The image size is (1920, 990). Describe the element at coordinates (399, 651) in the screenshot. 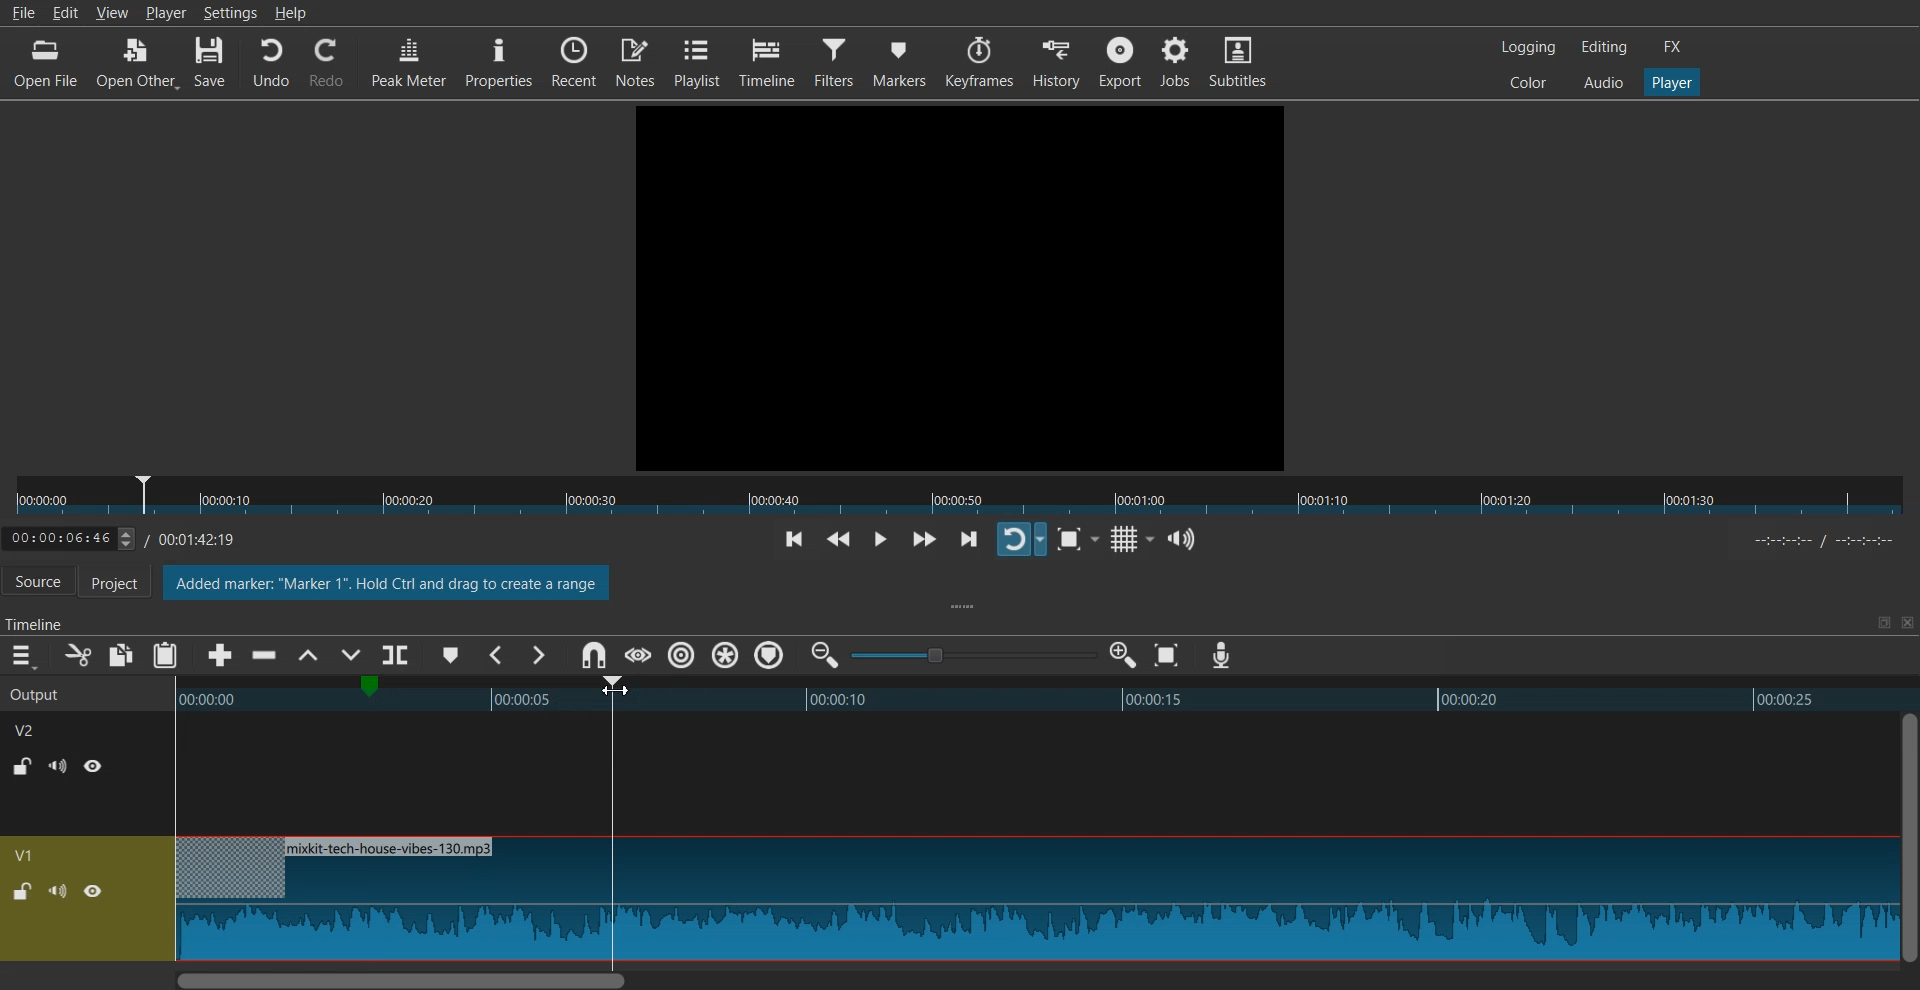

I see `Split at playhead` at that location.